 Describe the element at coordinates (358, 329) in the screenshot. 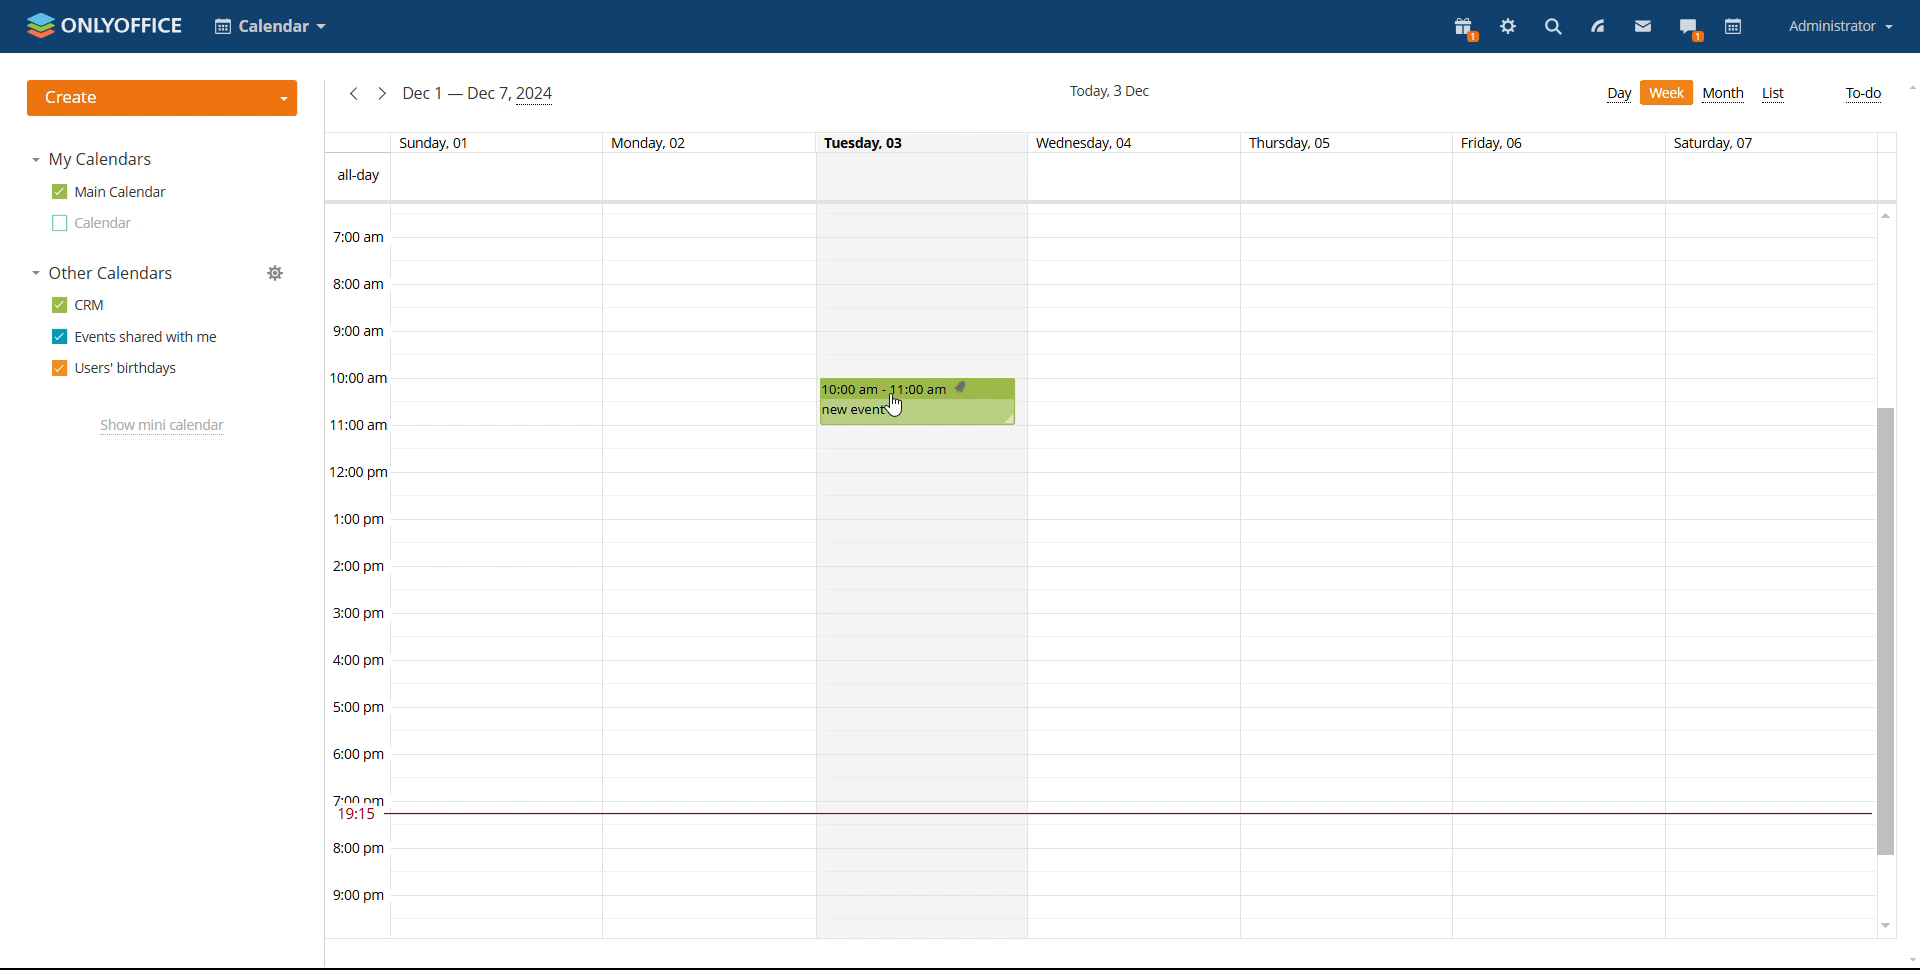

I see `9:00 am` at that location.